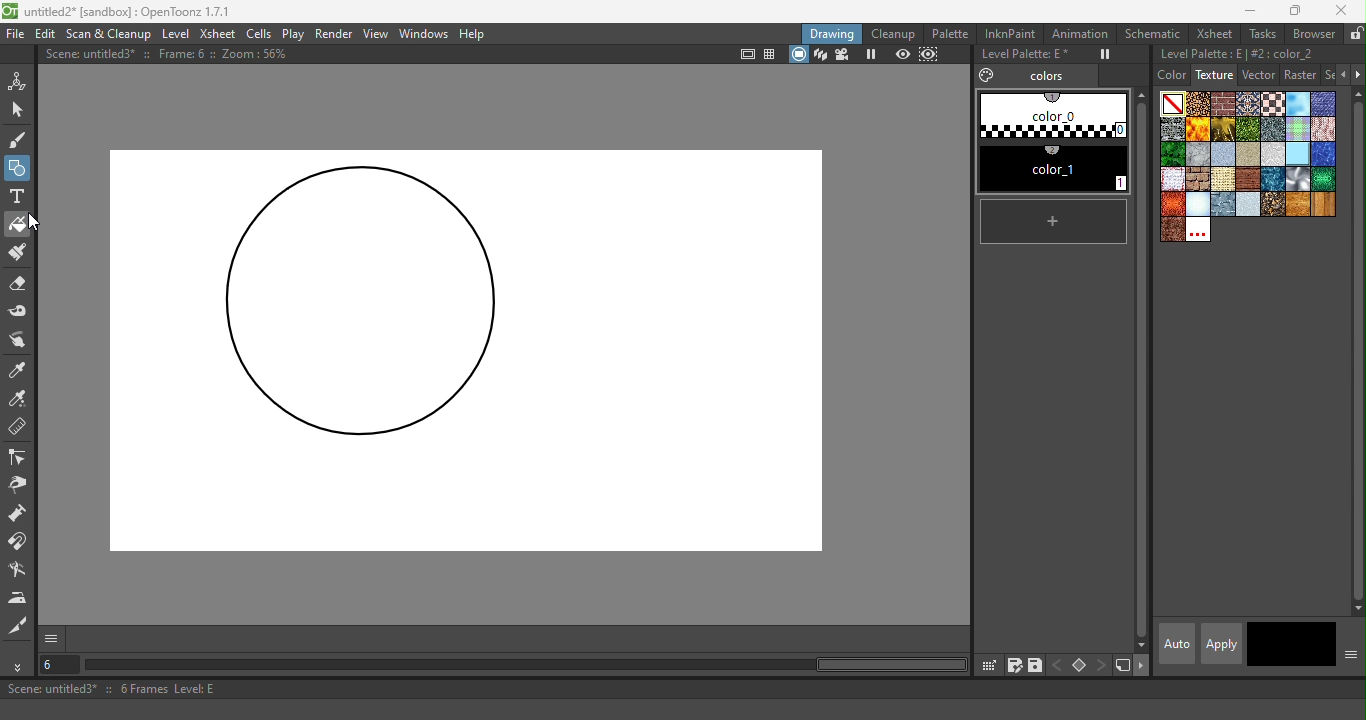 Image resolution: width=1366 pixels, height=720 pixels. What do you see at coordinates (1349, 658) in the screenshot?
I see `Show or hide parts of the color page` at bounding box center [1349, 658].